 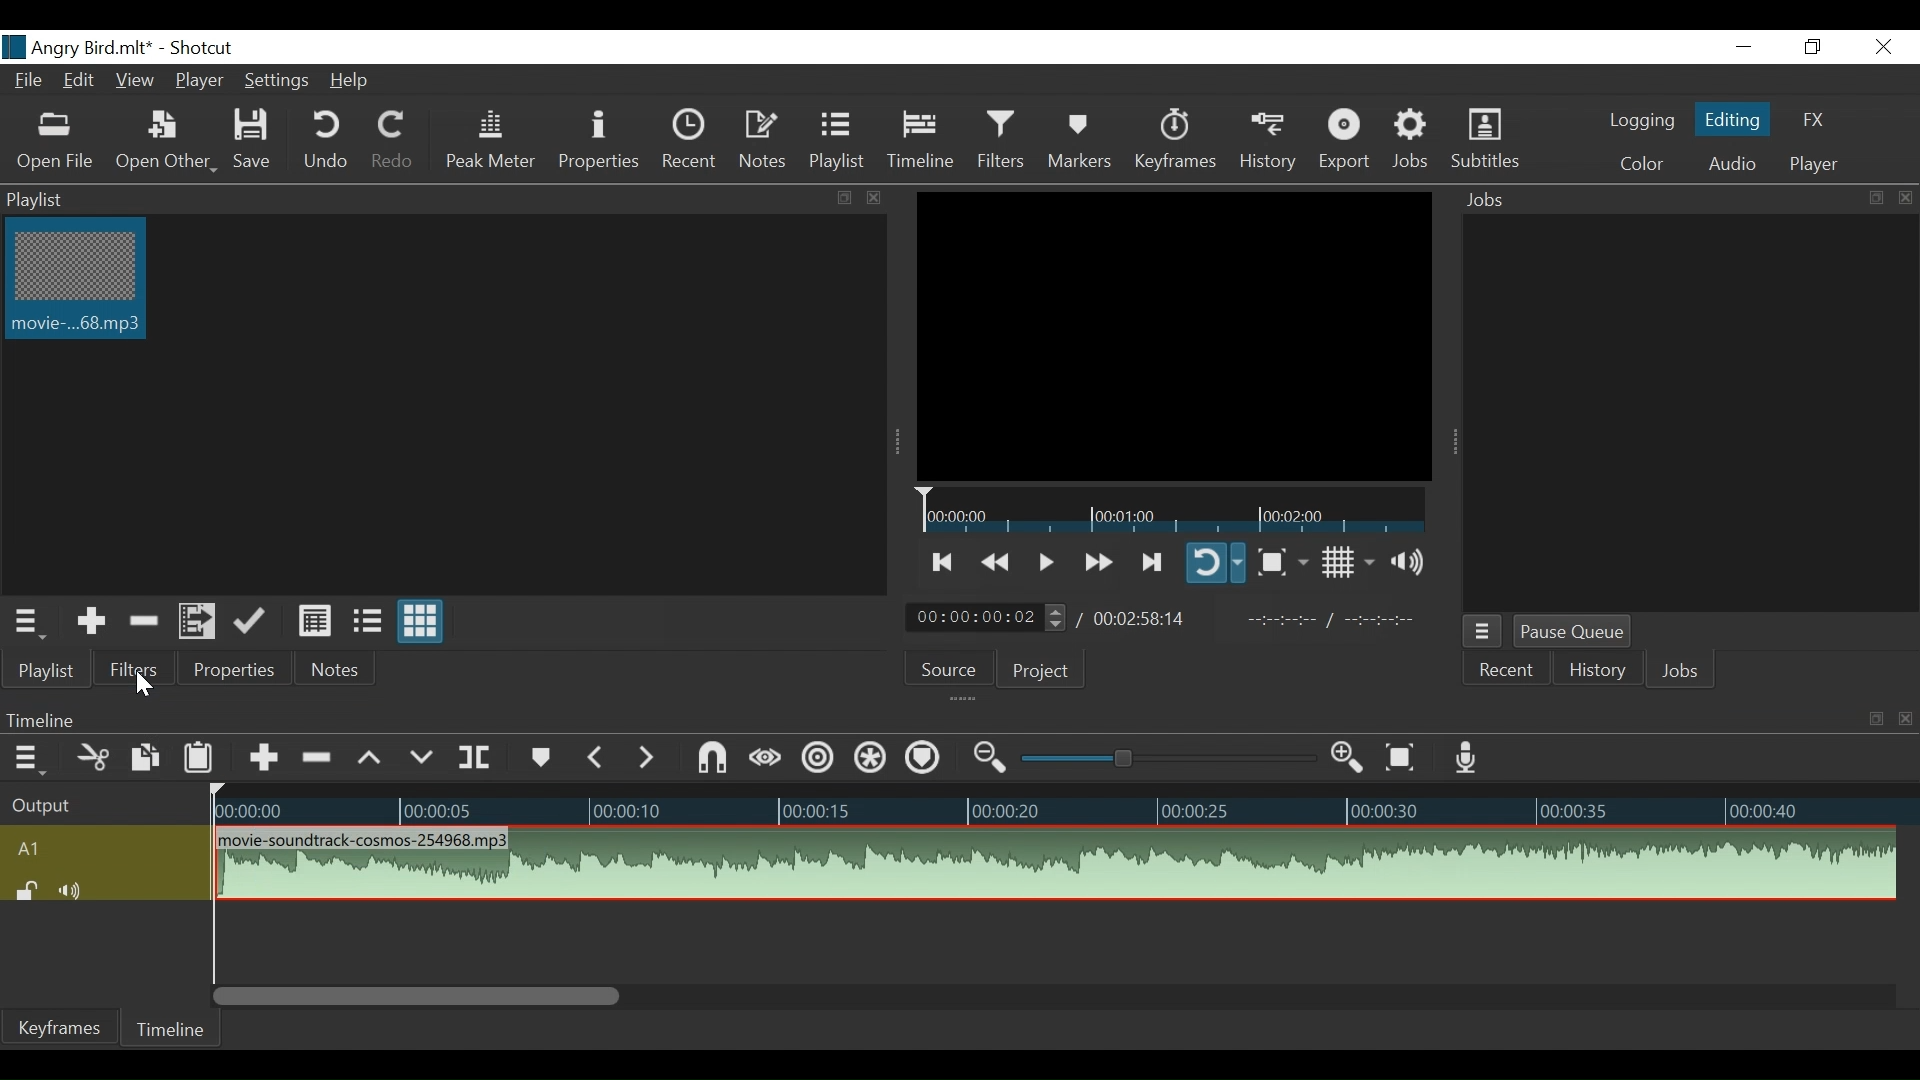 What do you see at coordinates (231, 669) in the screenshot?
I see `Properties` at bounding box center [231, 669].